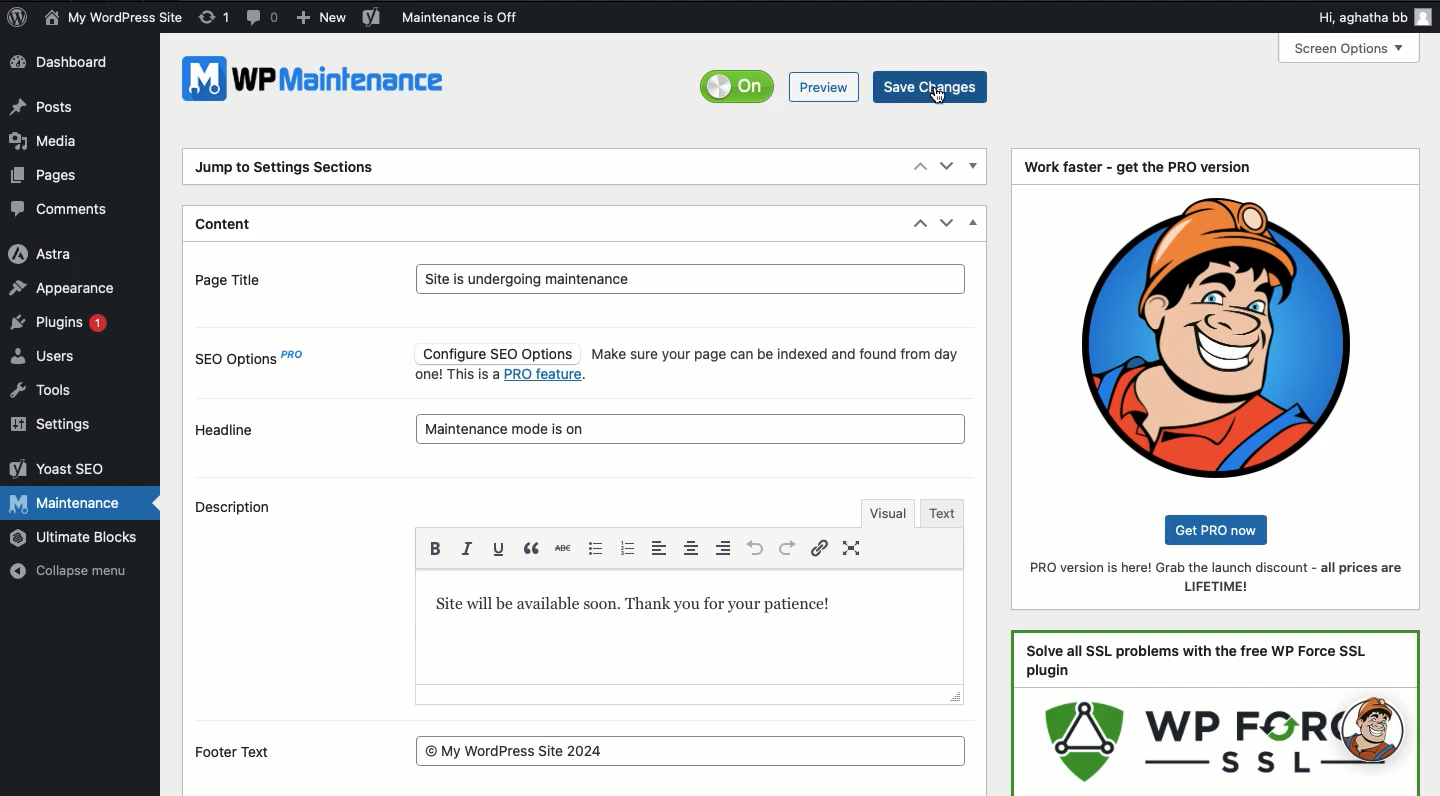 Image resolution: width=1440 pixels, height=796 pixels. Describe the element at coordinates (741, 86) in the screenshot. I see `Off` at that location.